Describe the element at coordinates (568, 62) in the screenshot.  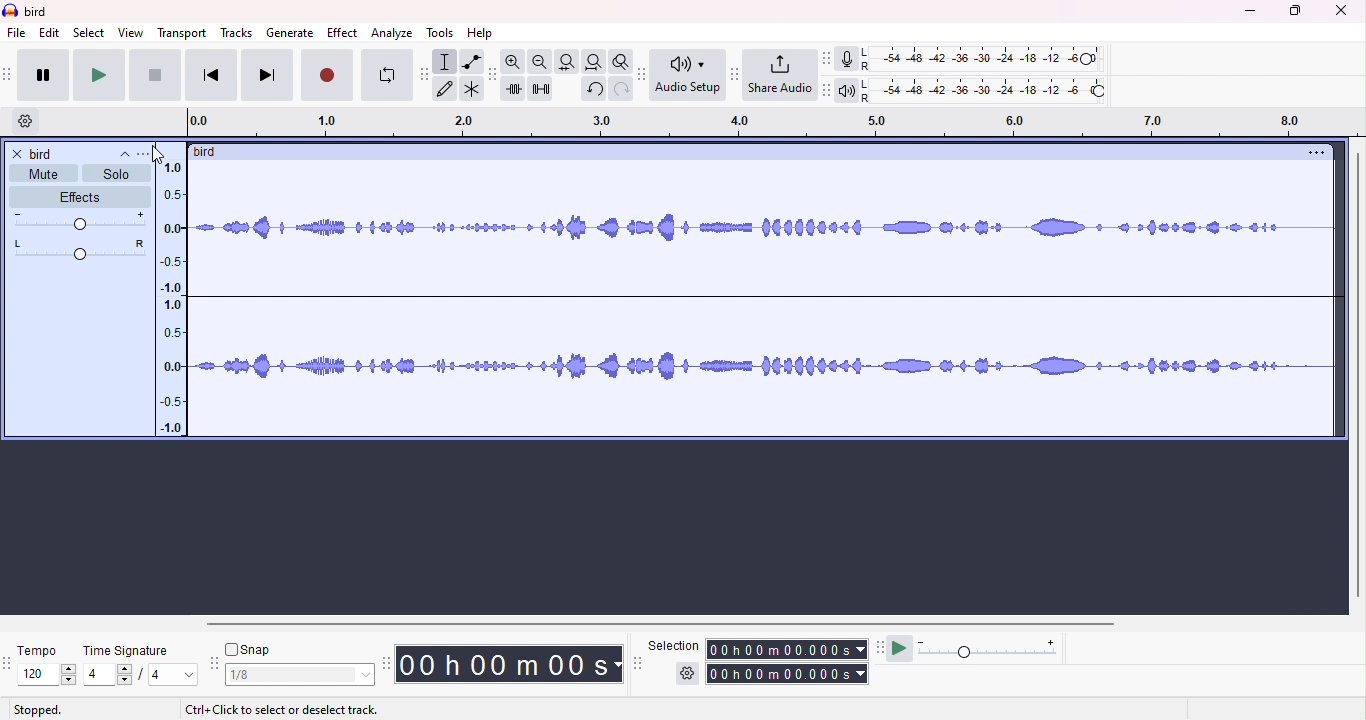
I see `fit selection to width` at that location.